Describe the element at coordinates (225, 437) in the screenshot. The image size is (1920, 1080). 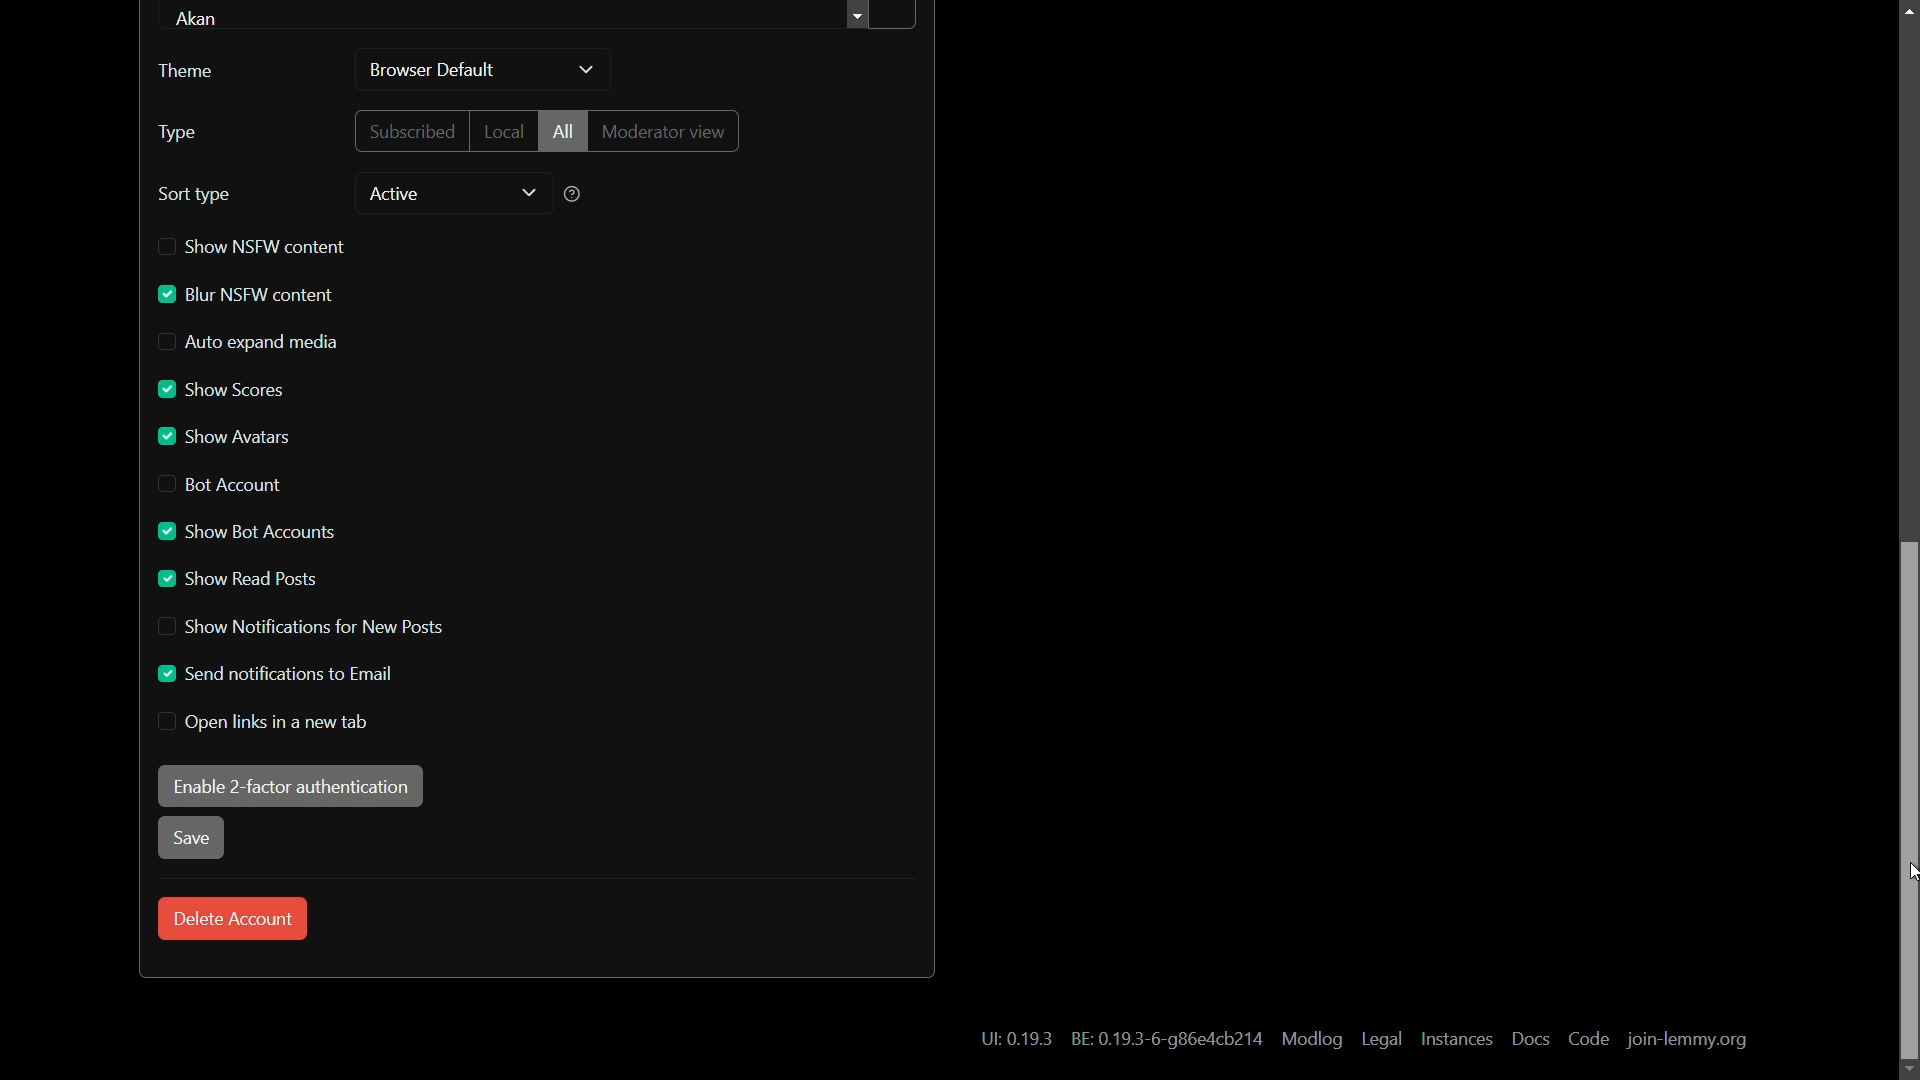
I see `show avatars` at that location.